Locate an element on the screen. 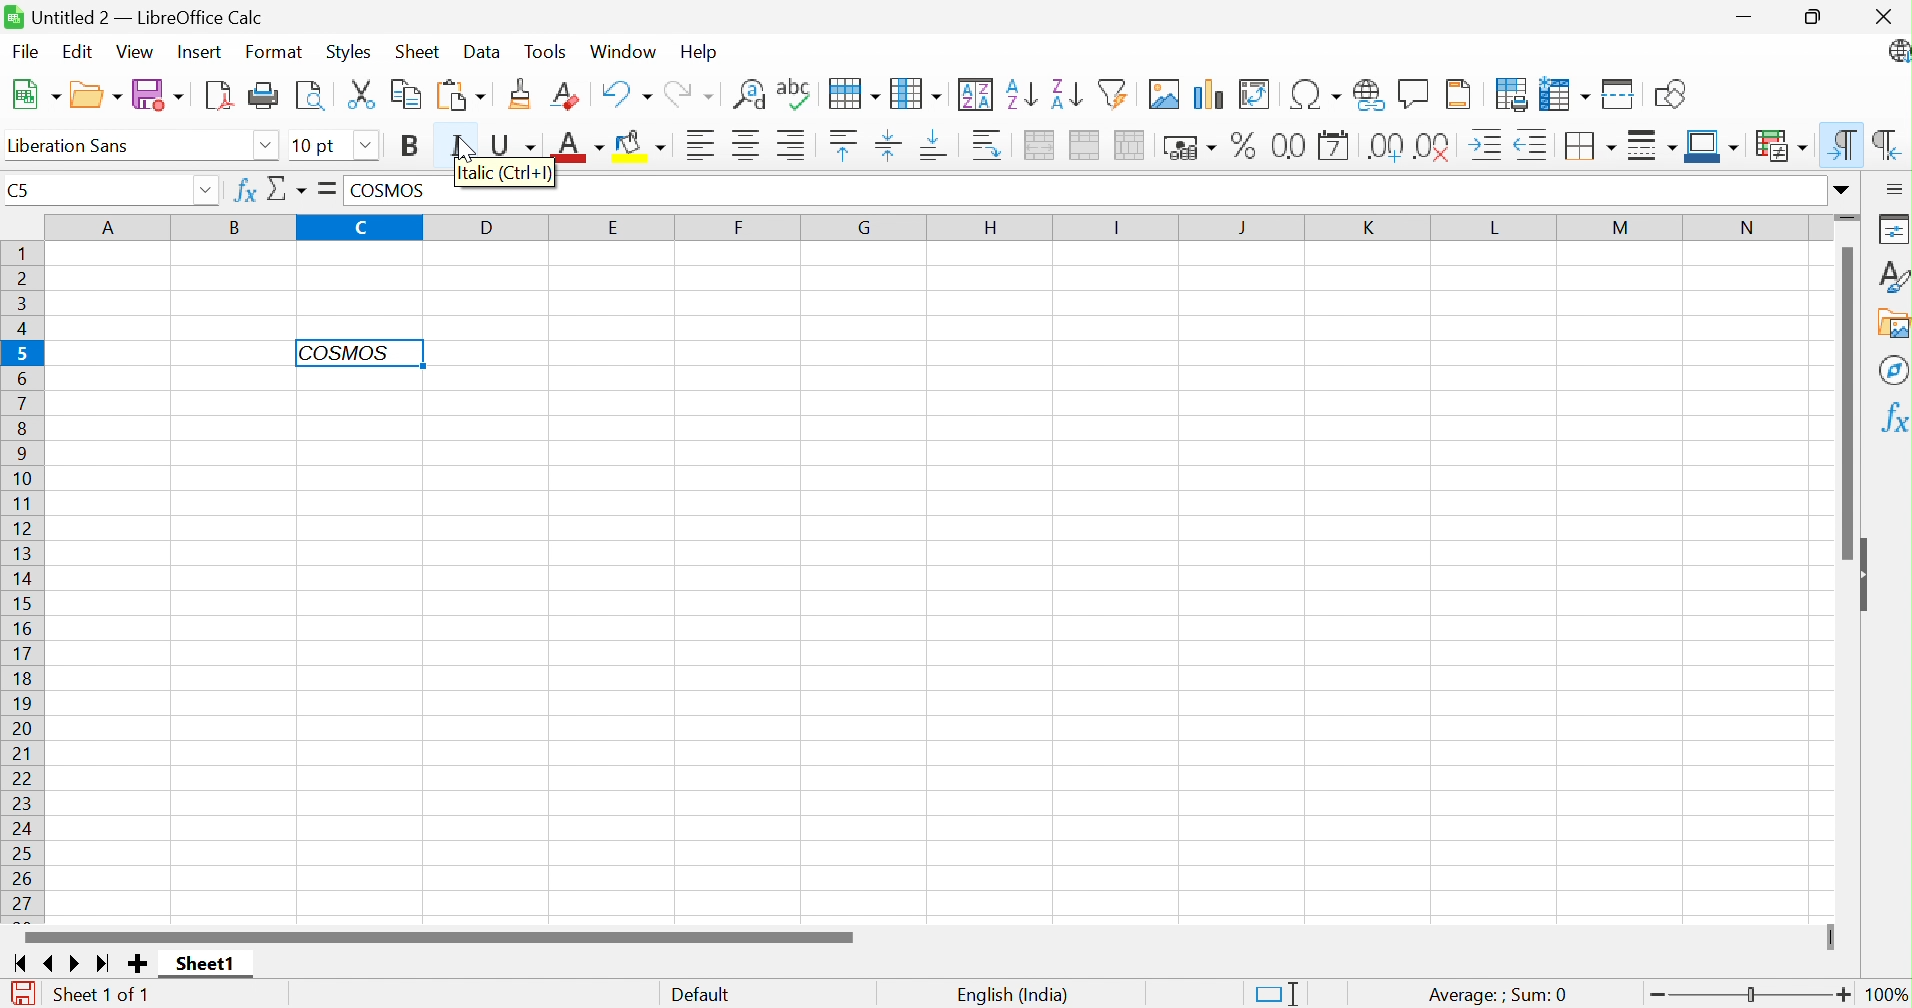 Image resolution: width=1912 pixels, height=1008 pixels. Select function is located at coordinates (287, 192).